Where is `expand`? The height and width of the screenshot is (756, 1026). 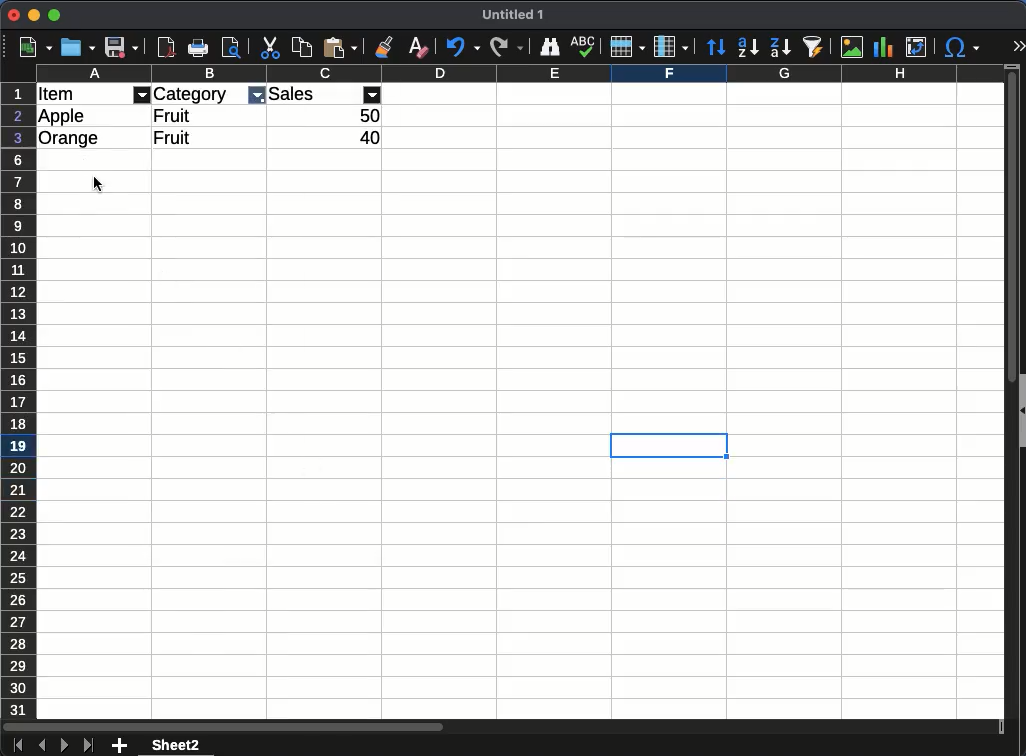 expand is located at coordinates (1016, 45).